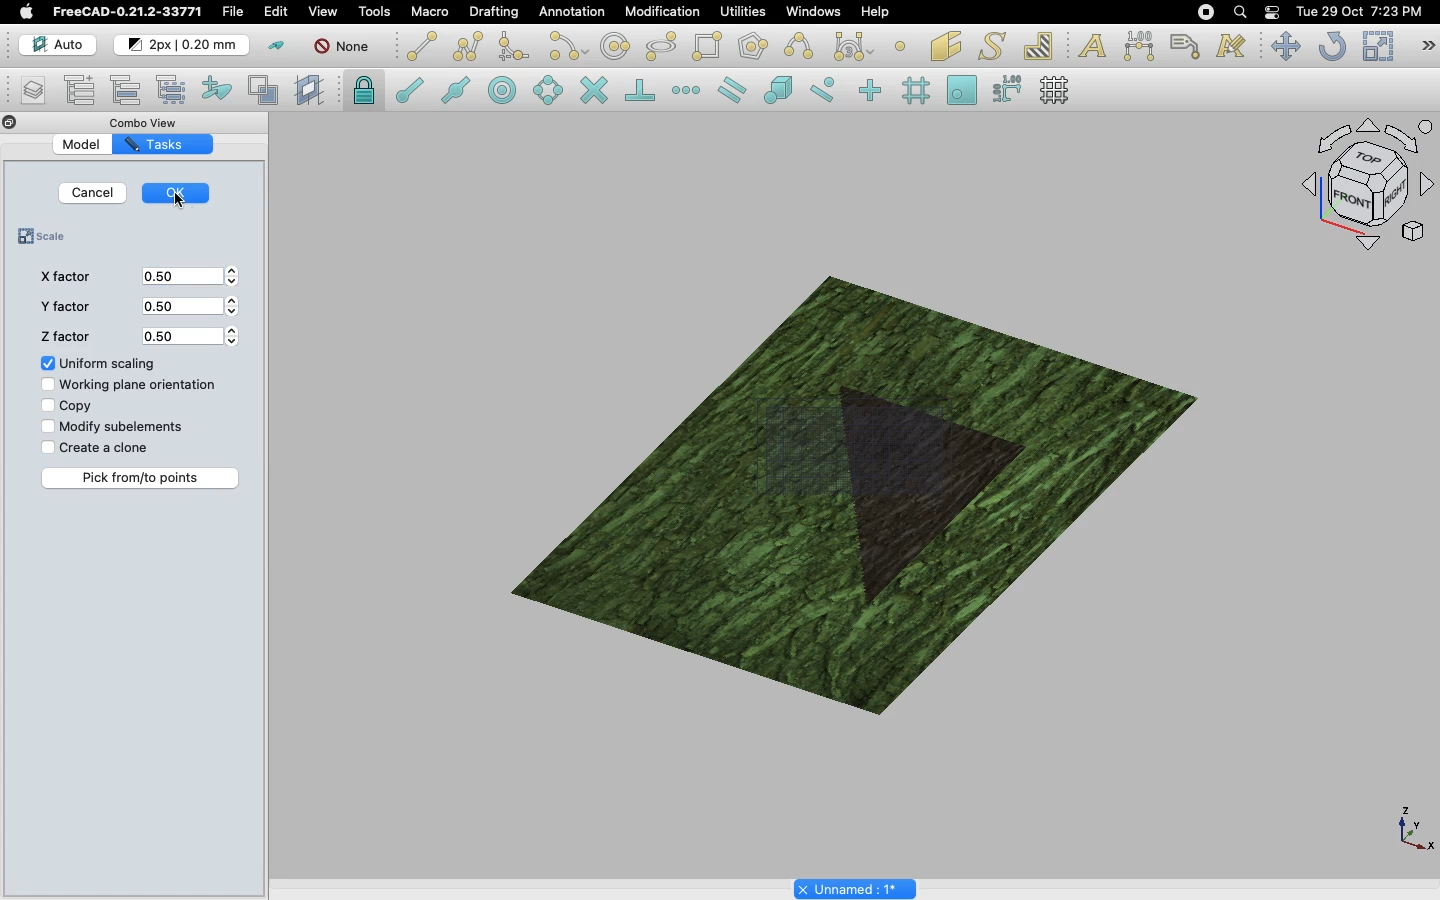  What do you see at coordinates (775, 88) in the screenshot?
I see `Snap special` at bounding box center [775, 88].